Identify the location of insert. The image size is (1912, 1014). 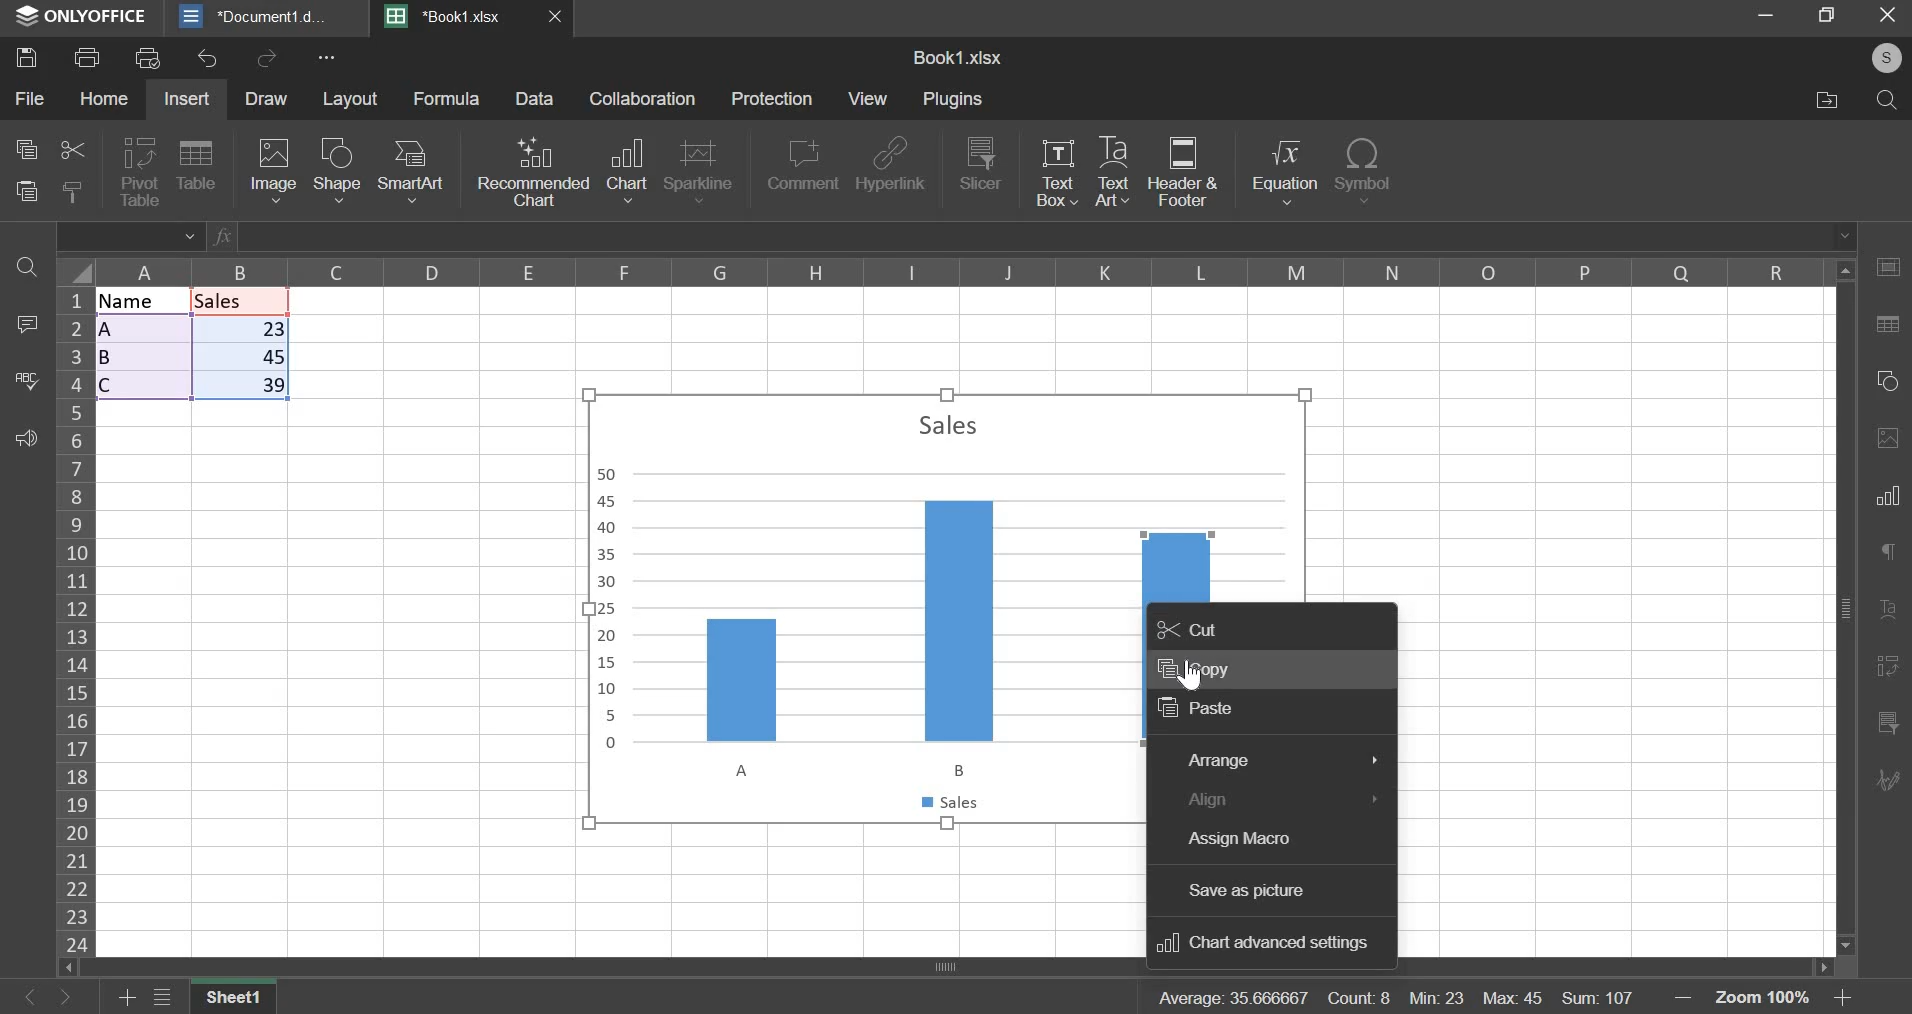
(188, 99).